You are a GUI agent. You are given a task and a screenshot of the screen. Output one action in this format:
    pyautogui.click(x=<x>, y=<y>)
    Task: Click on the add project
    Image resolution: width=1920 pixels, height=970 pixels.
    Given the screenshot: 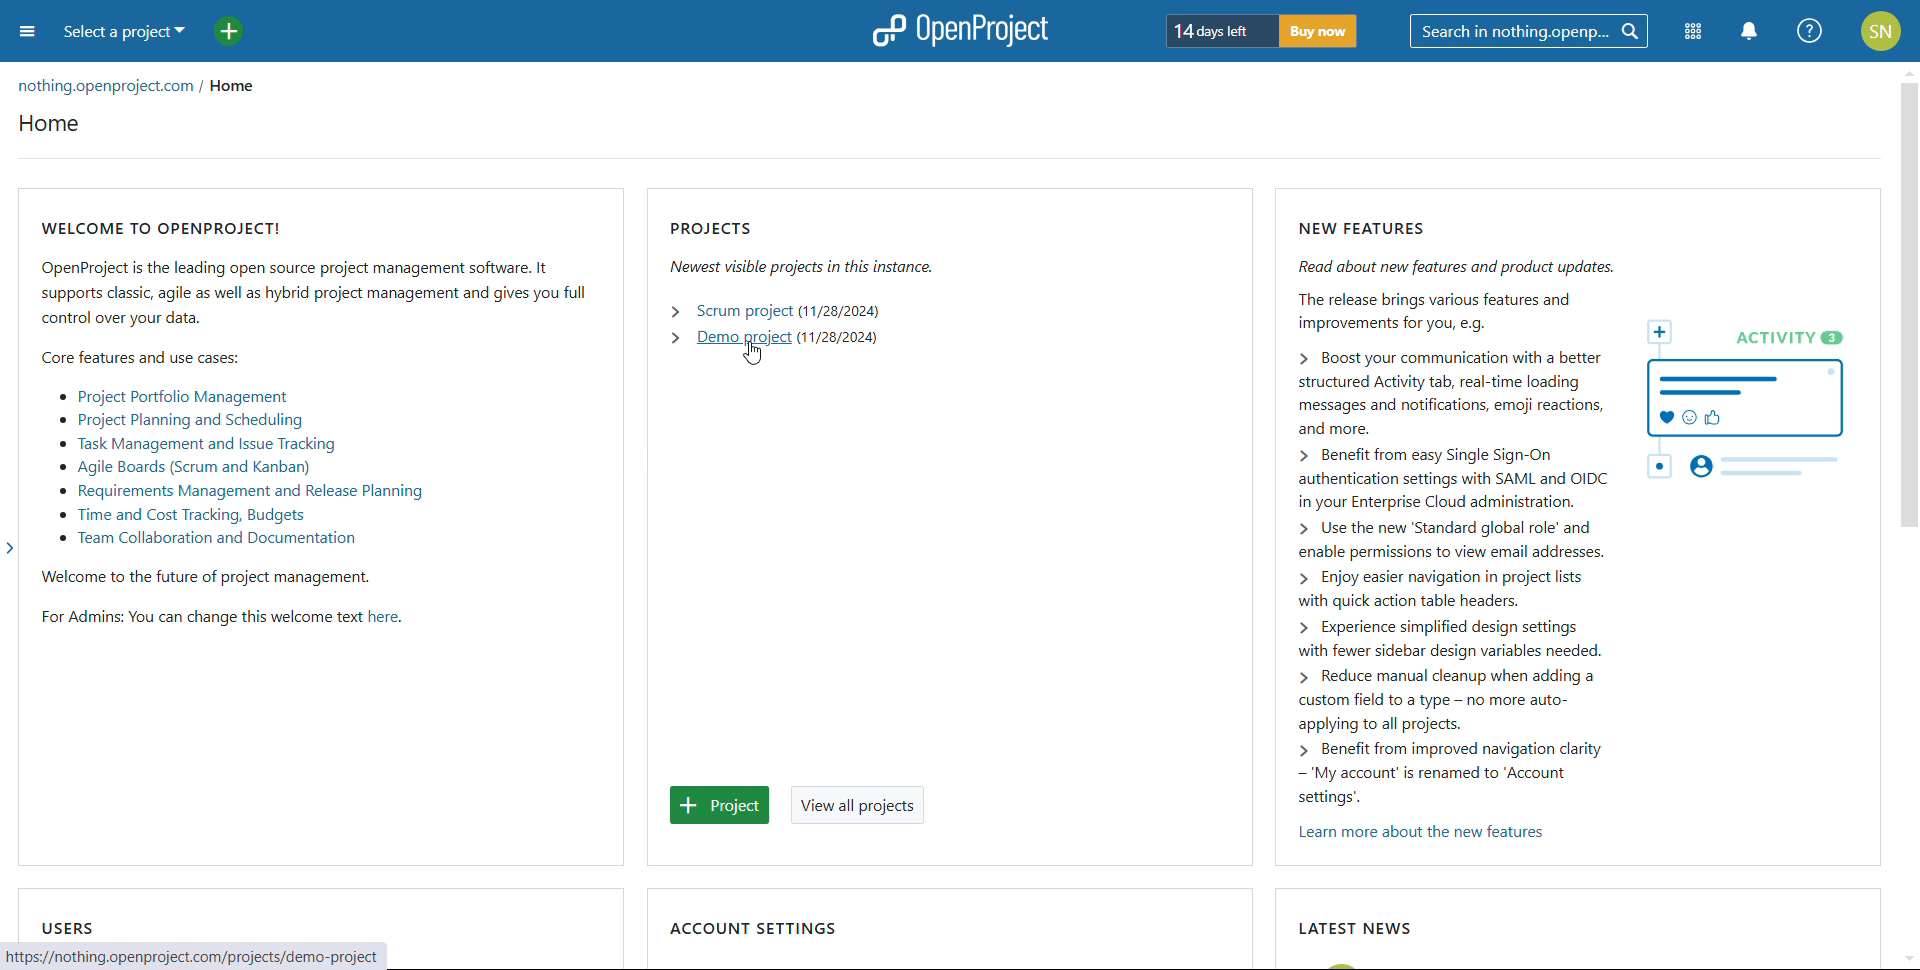 What is the action you would take?
    pyautogui.click(x=719, y=804)
    